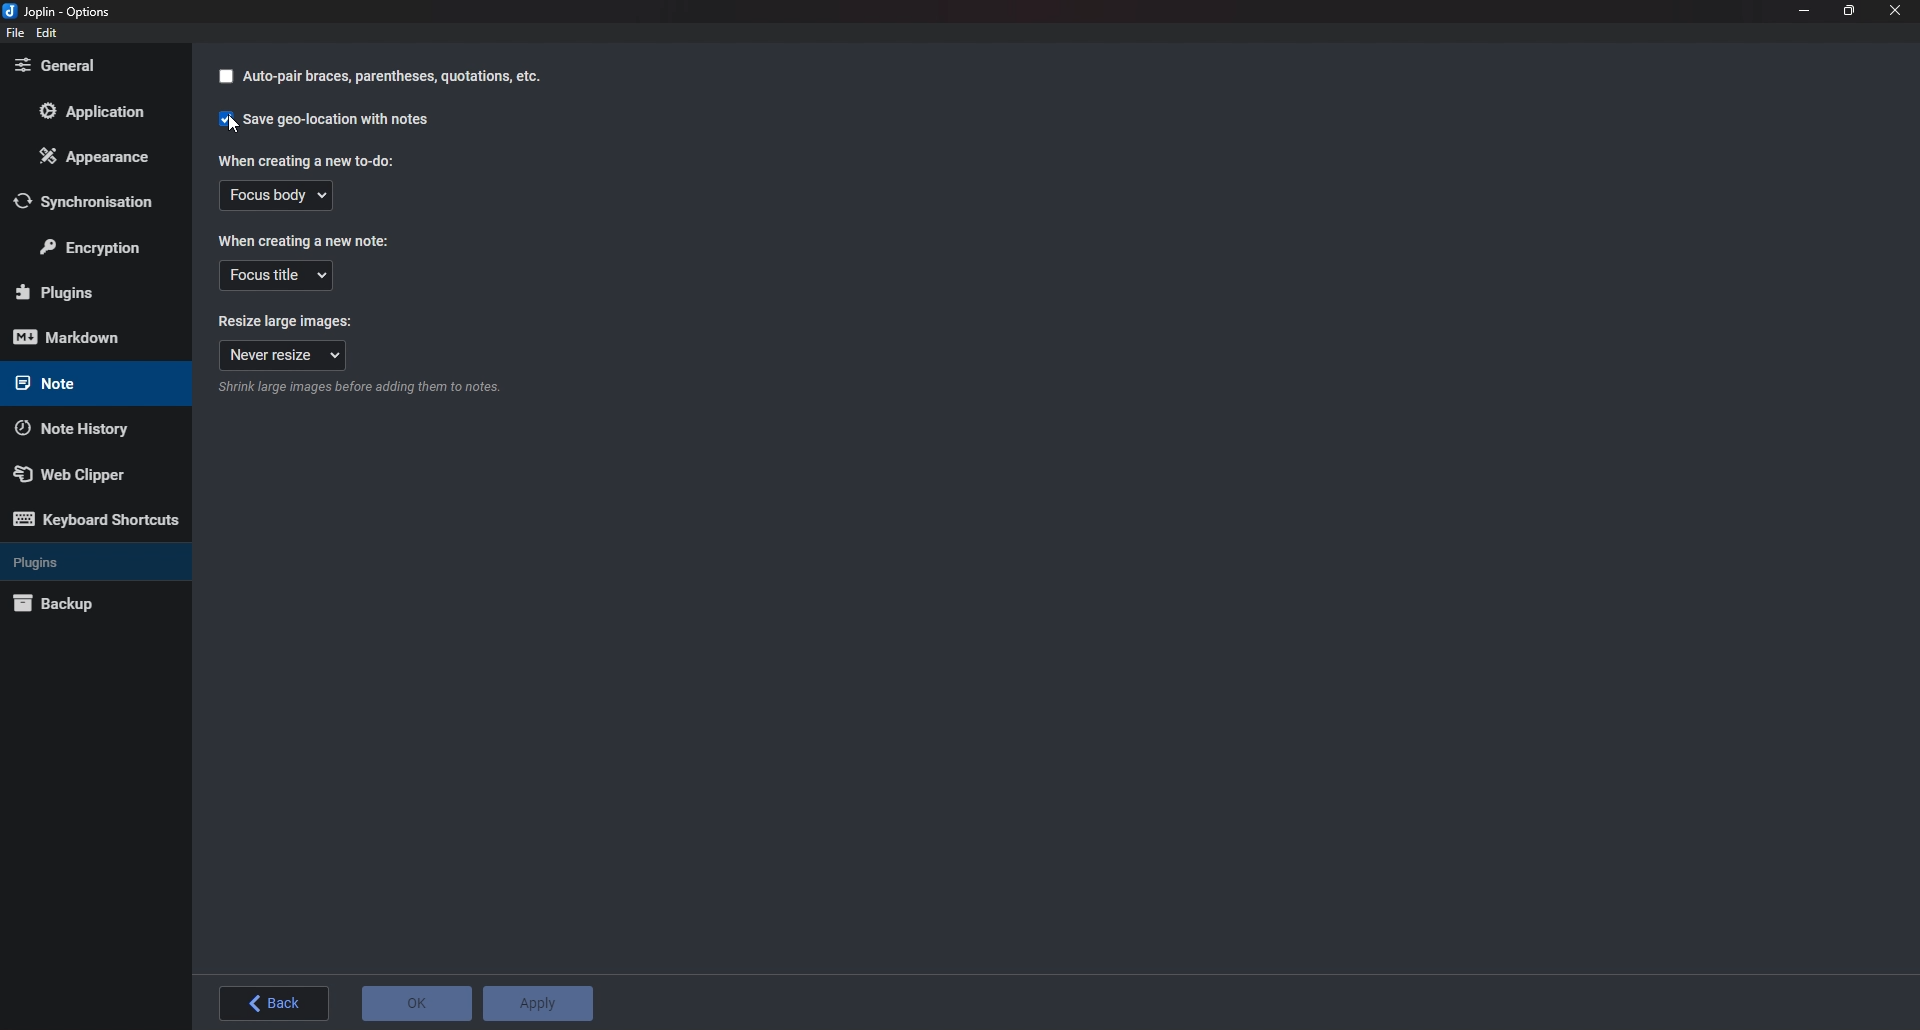 The image size is (1920, 1030). I want to click on Never resize, so click(282, 356).